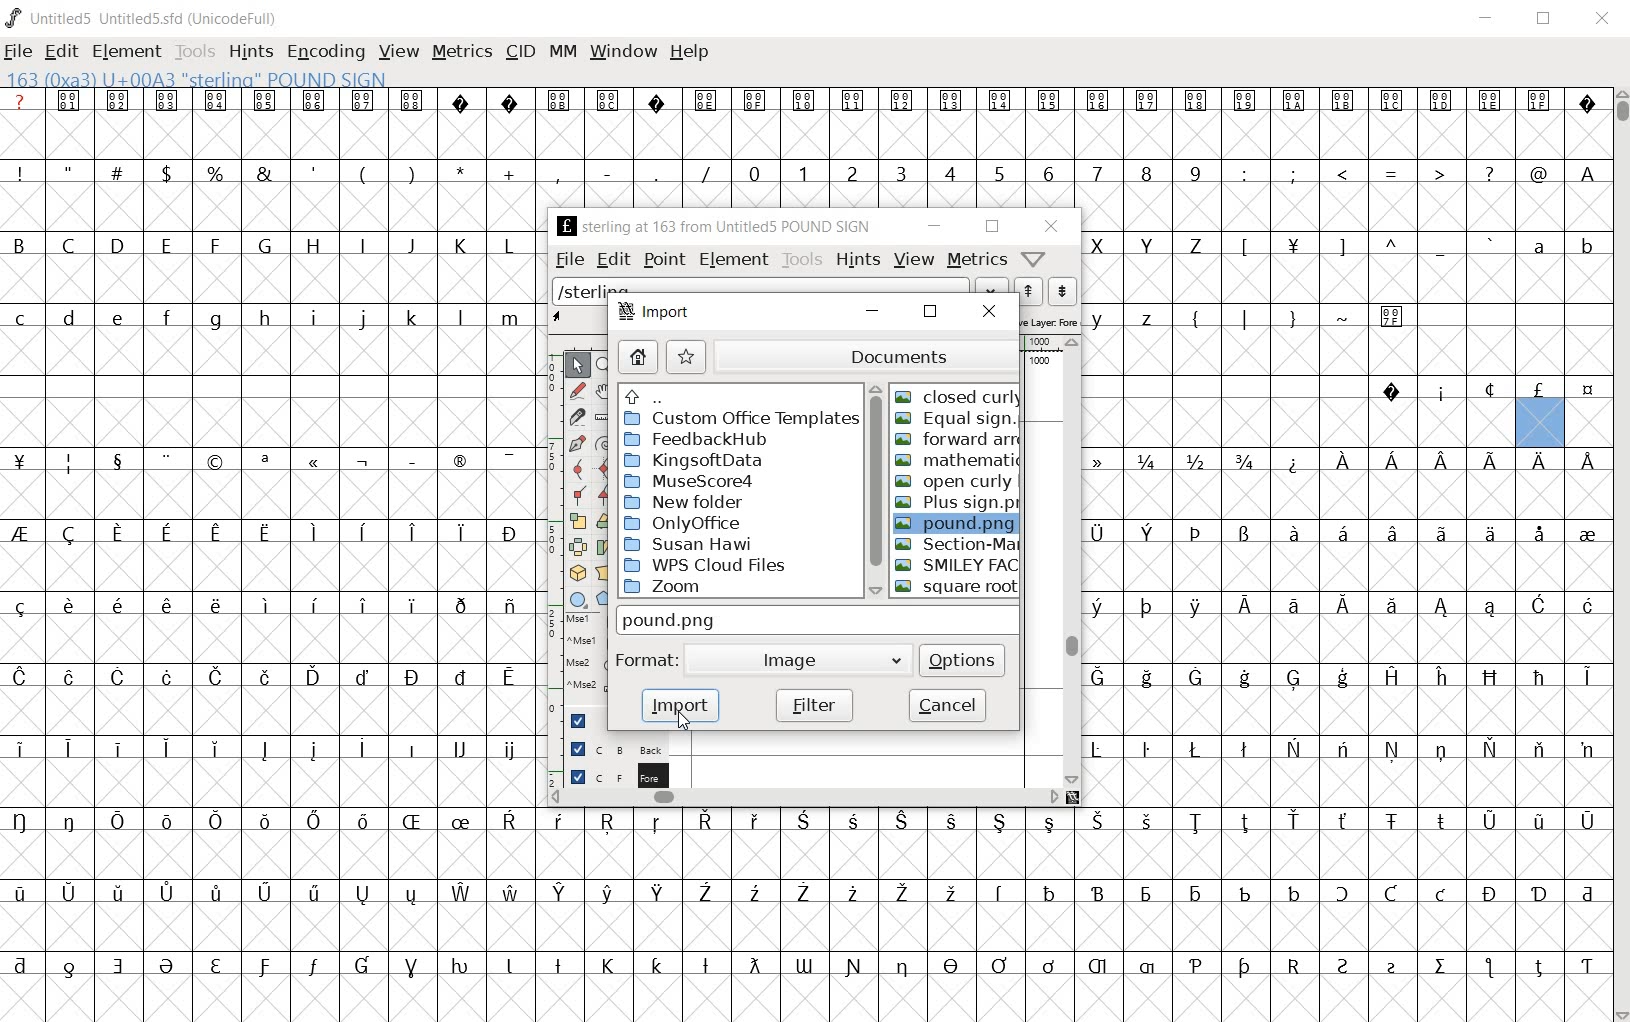 Image resolution: width=1630 pixels, height=1022 pixels. I want to click on Symbol, so click(851, 823).